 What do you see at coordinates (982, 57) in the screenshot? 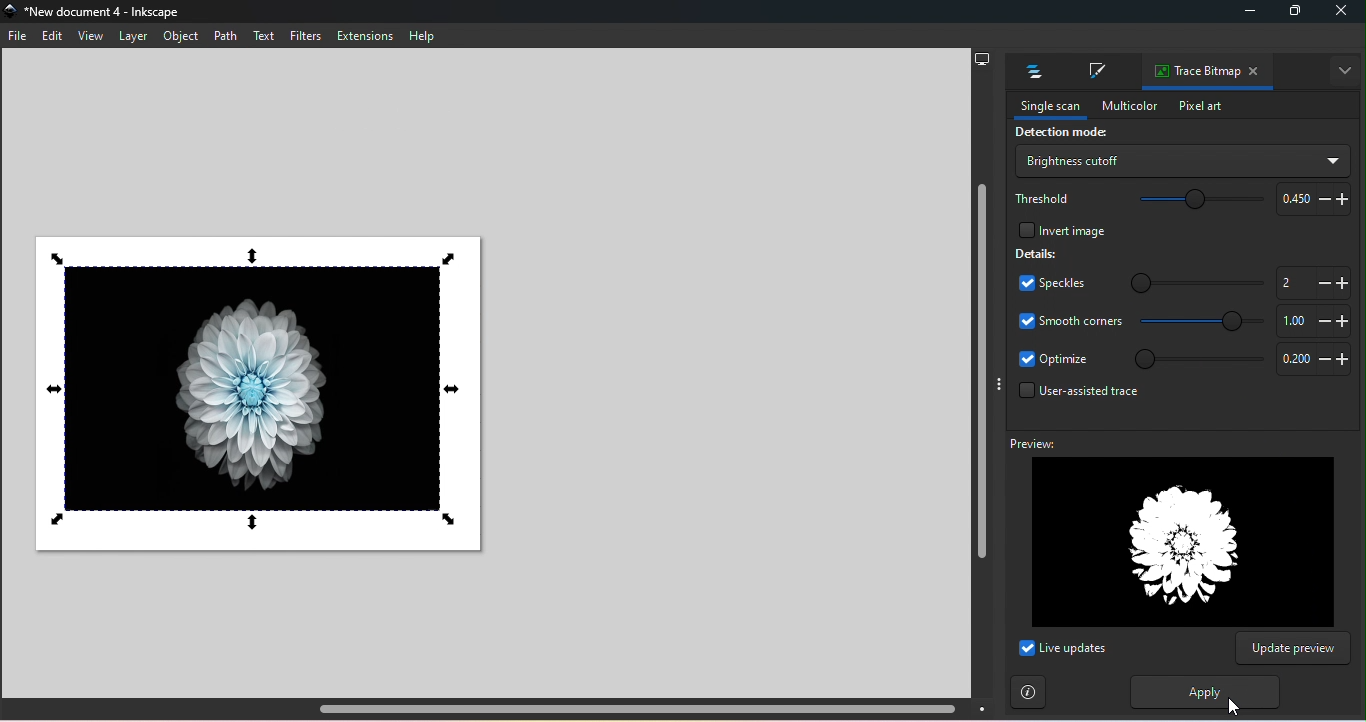
I see `Display options` at bounding box center [982, 57].